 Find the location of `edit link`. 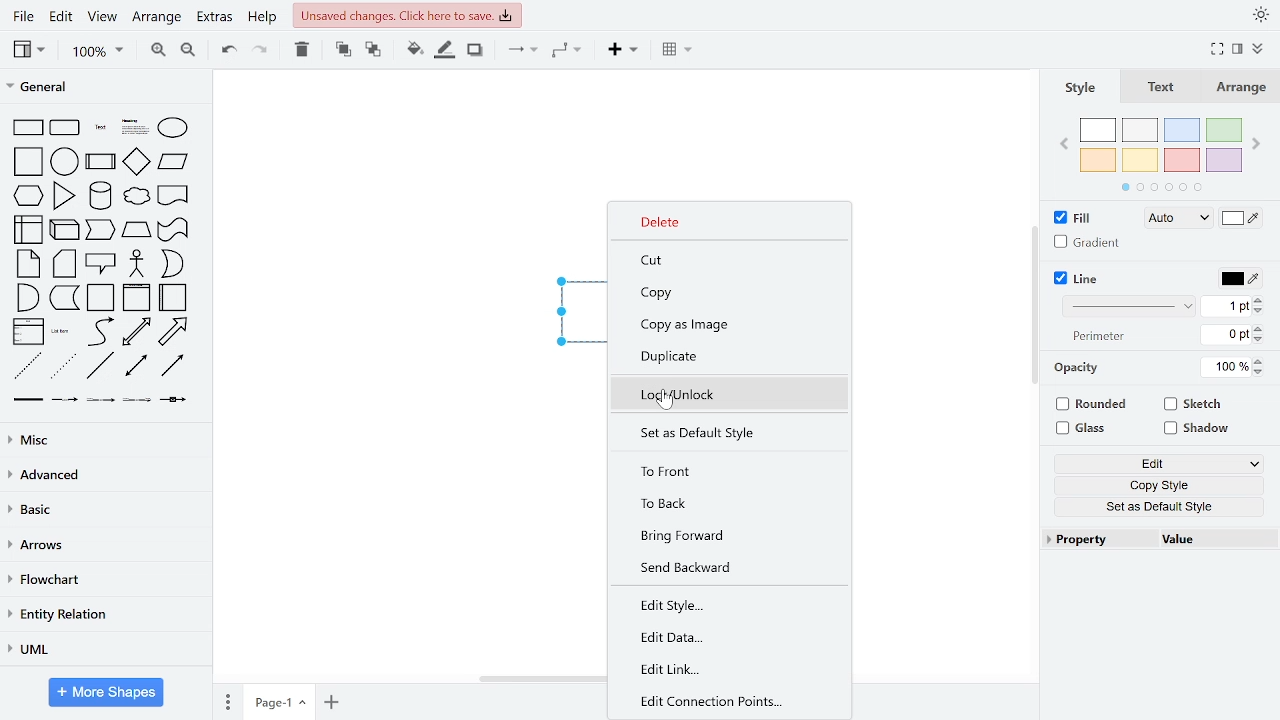

edit link is located at coordinates (723, 670).